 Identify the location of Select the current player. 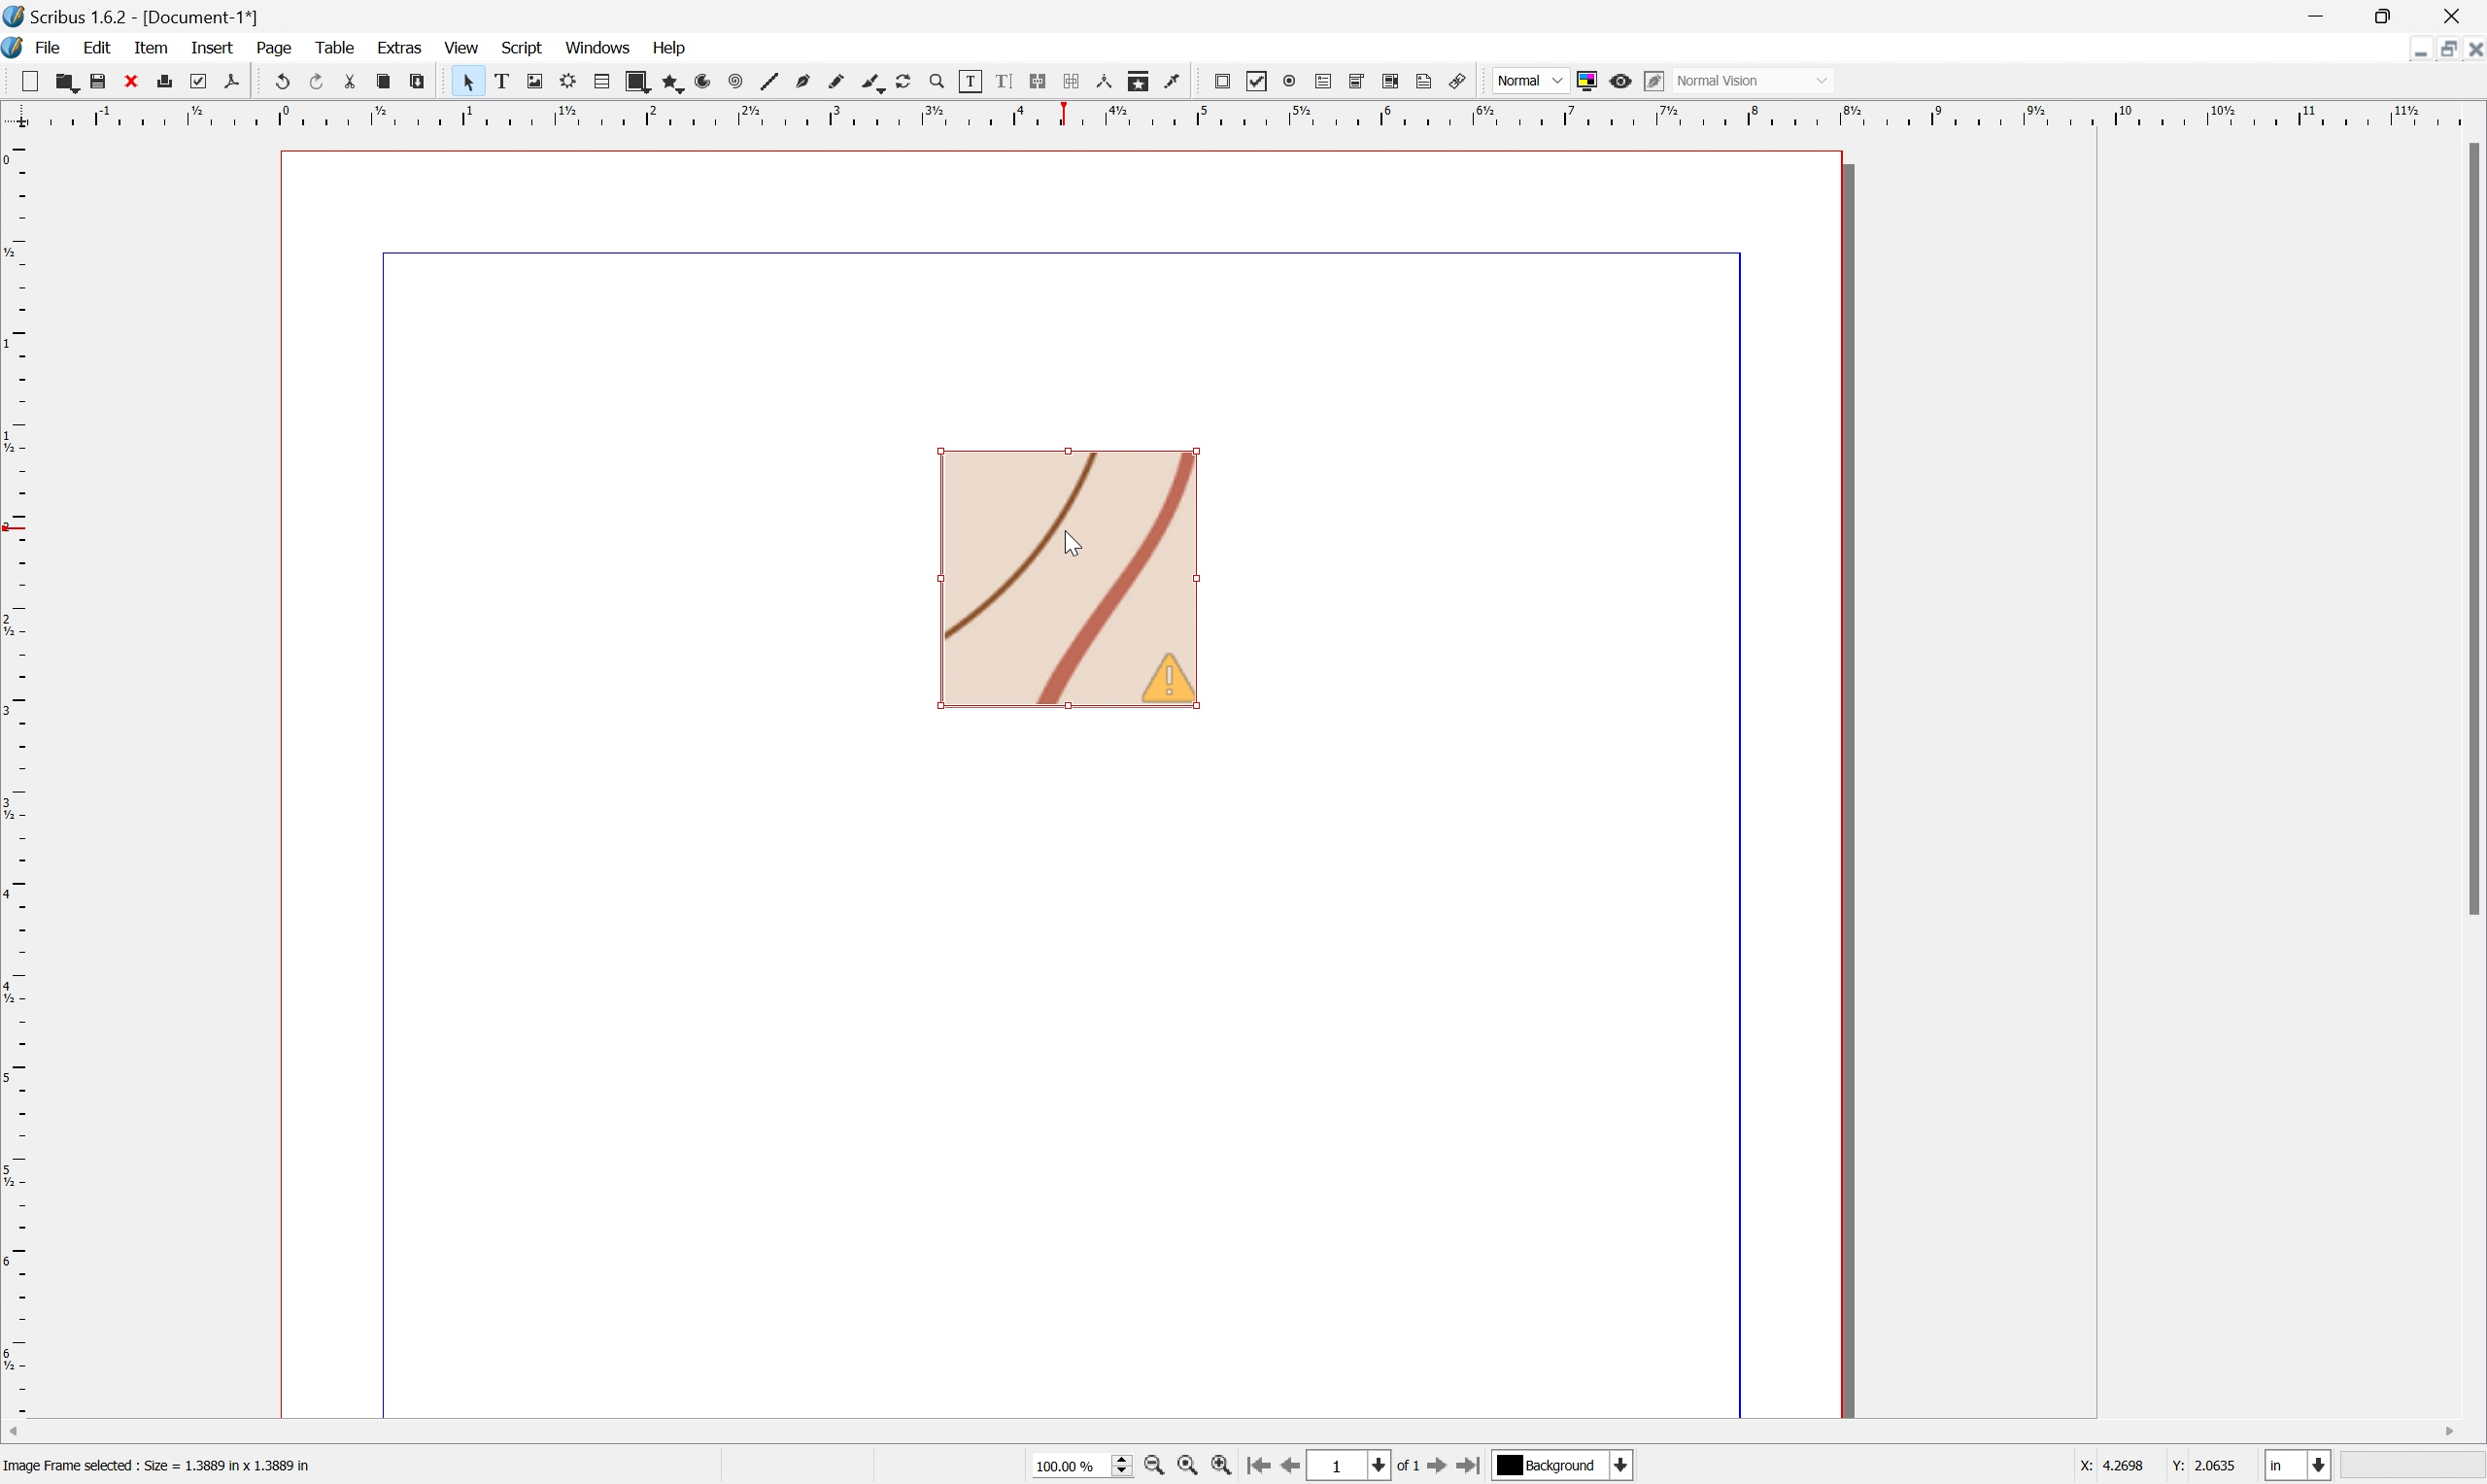
(1560, 1468).